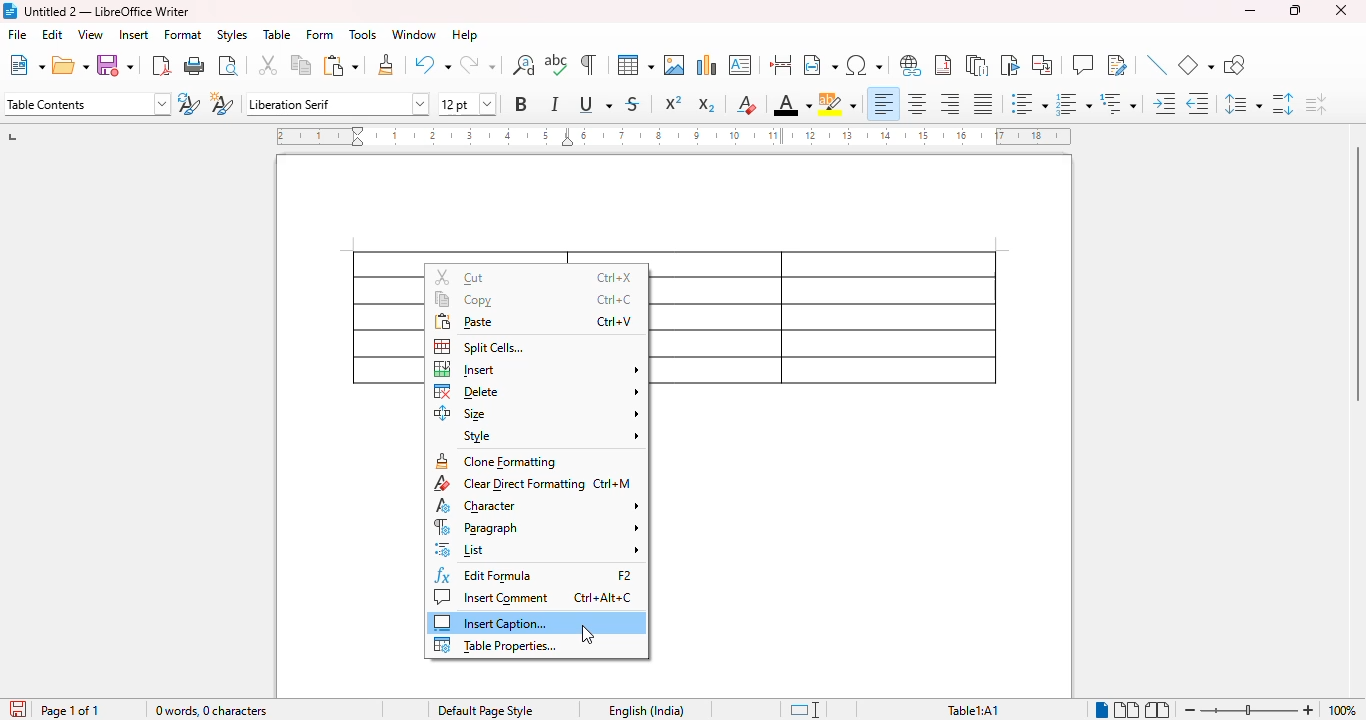 Image resolution: width=1366 pixels, height=720 pixels. What do you see at coordinates (486, 710) in the screenshot?
I see `page style` at bounding box center [486, 710].